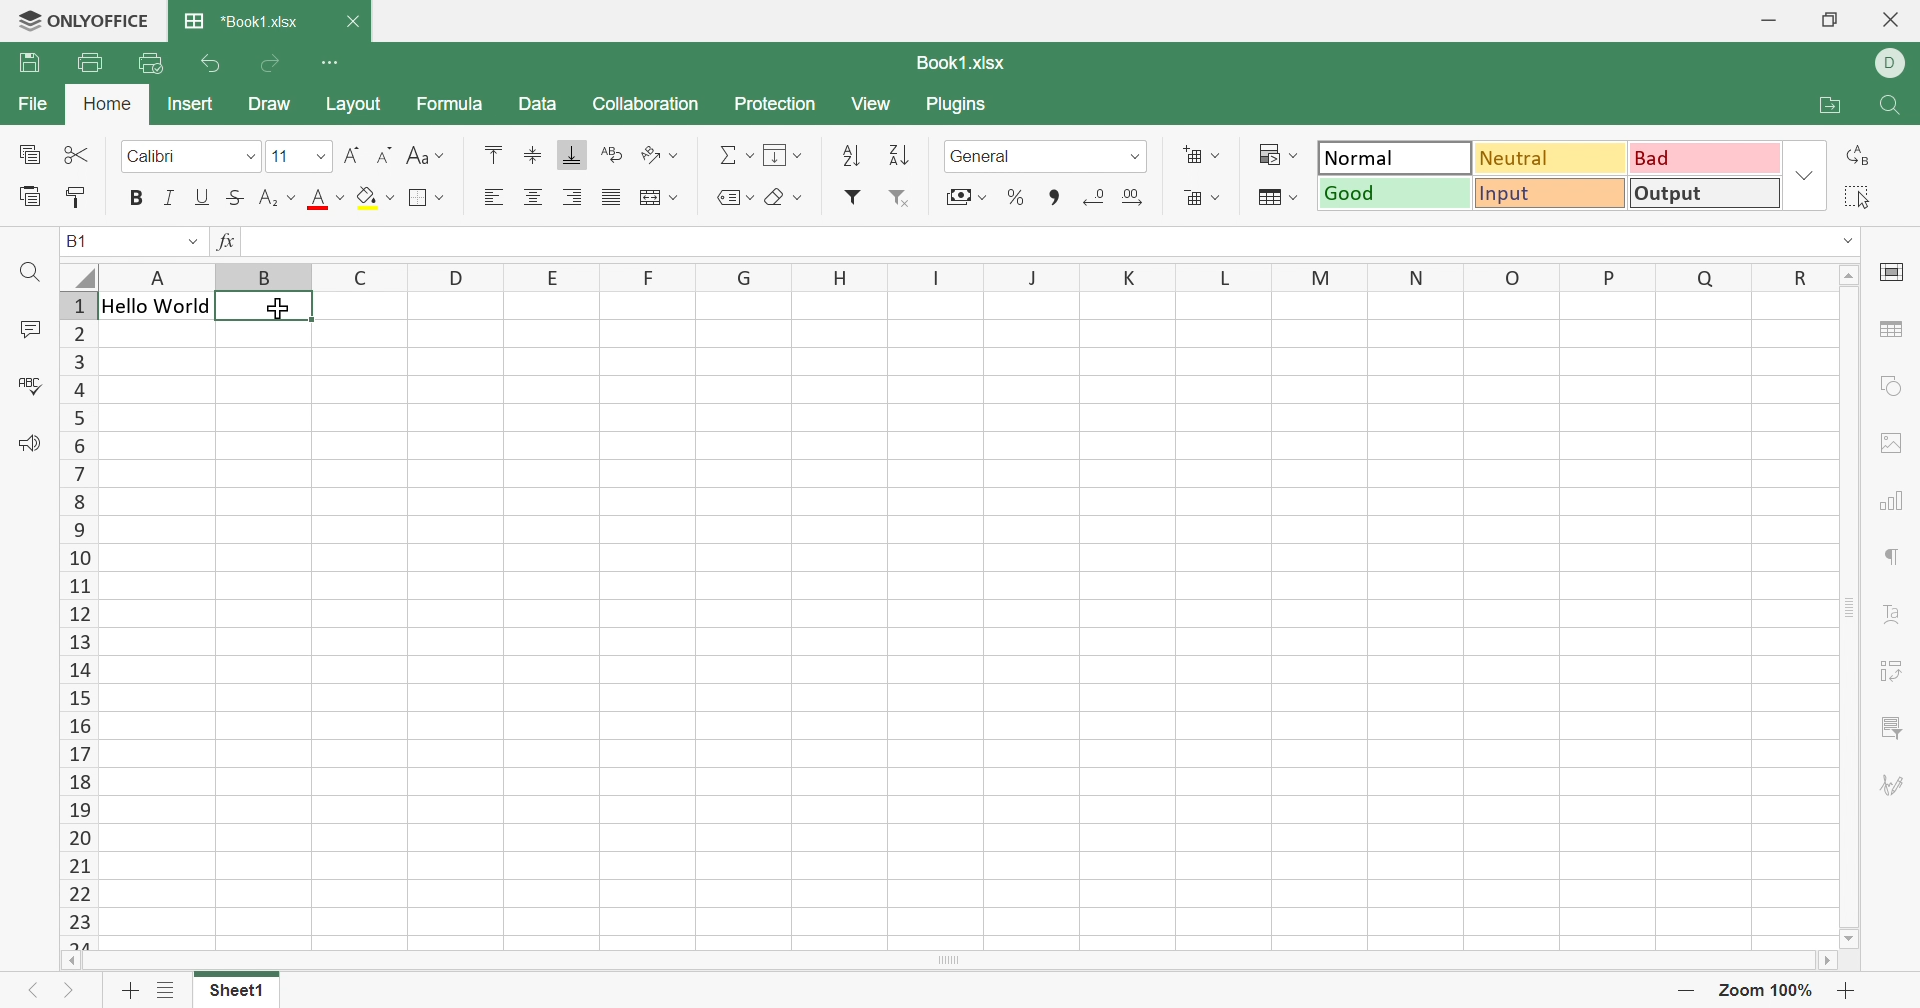  I want to click on Insert, so click(191, 104).